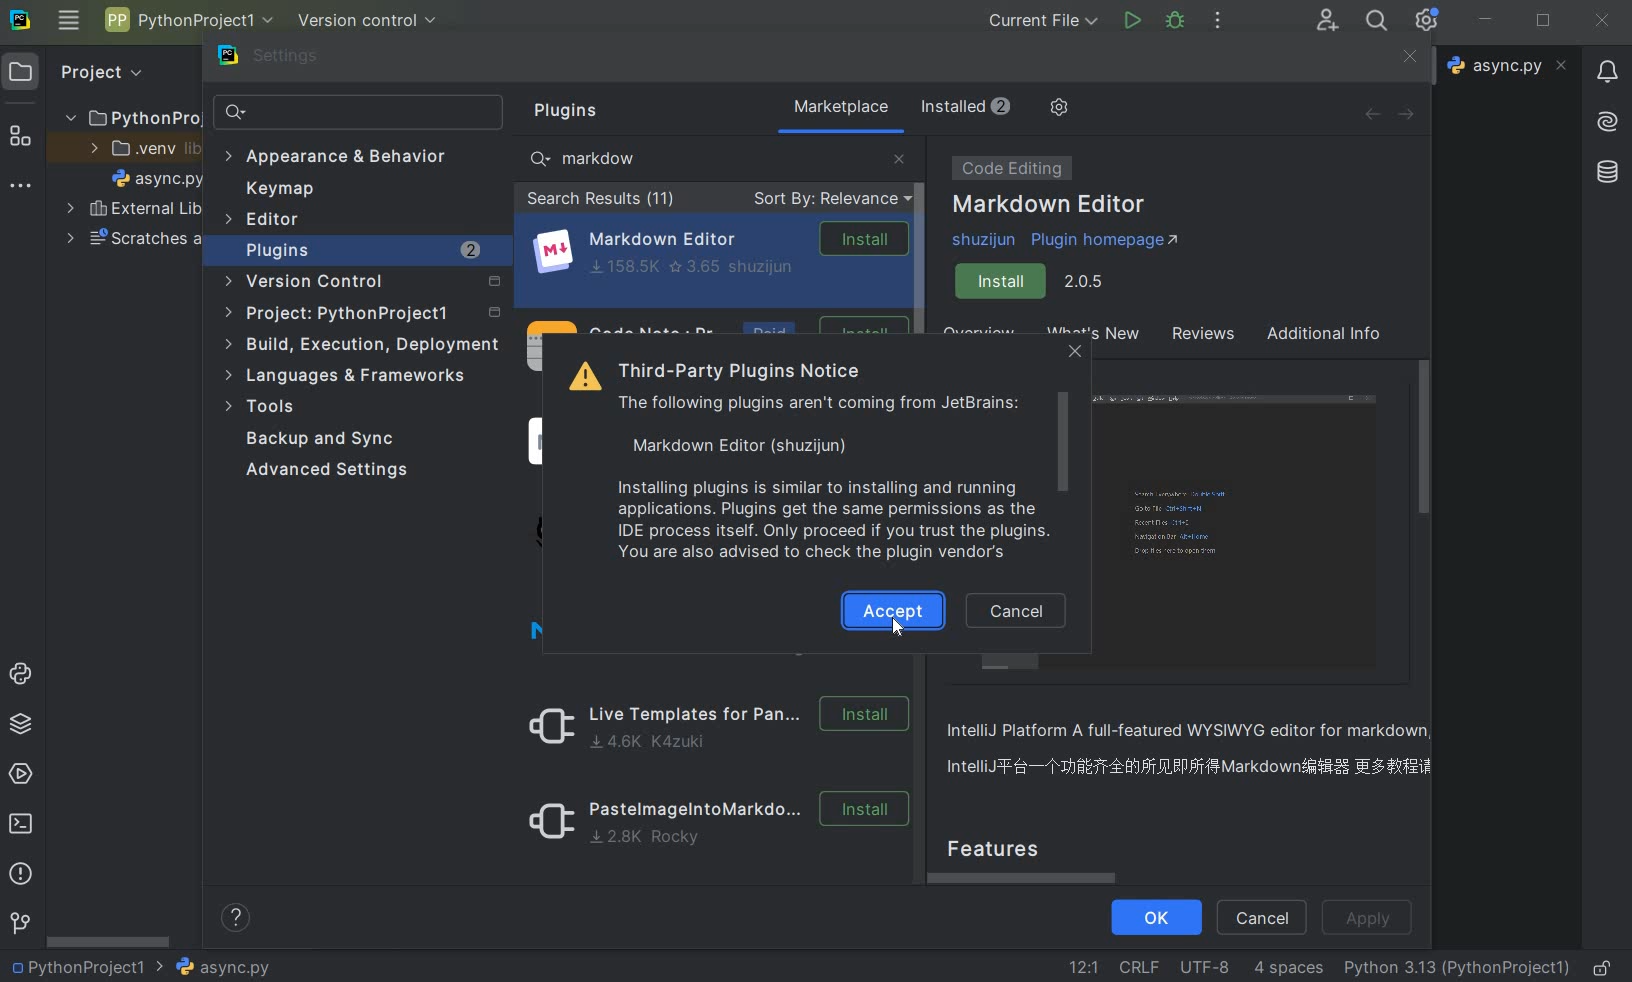  I want to click on apply, so click(1371, 919).